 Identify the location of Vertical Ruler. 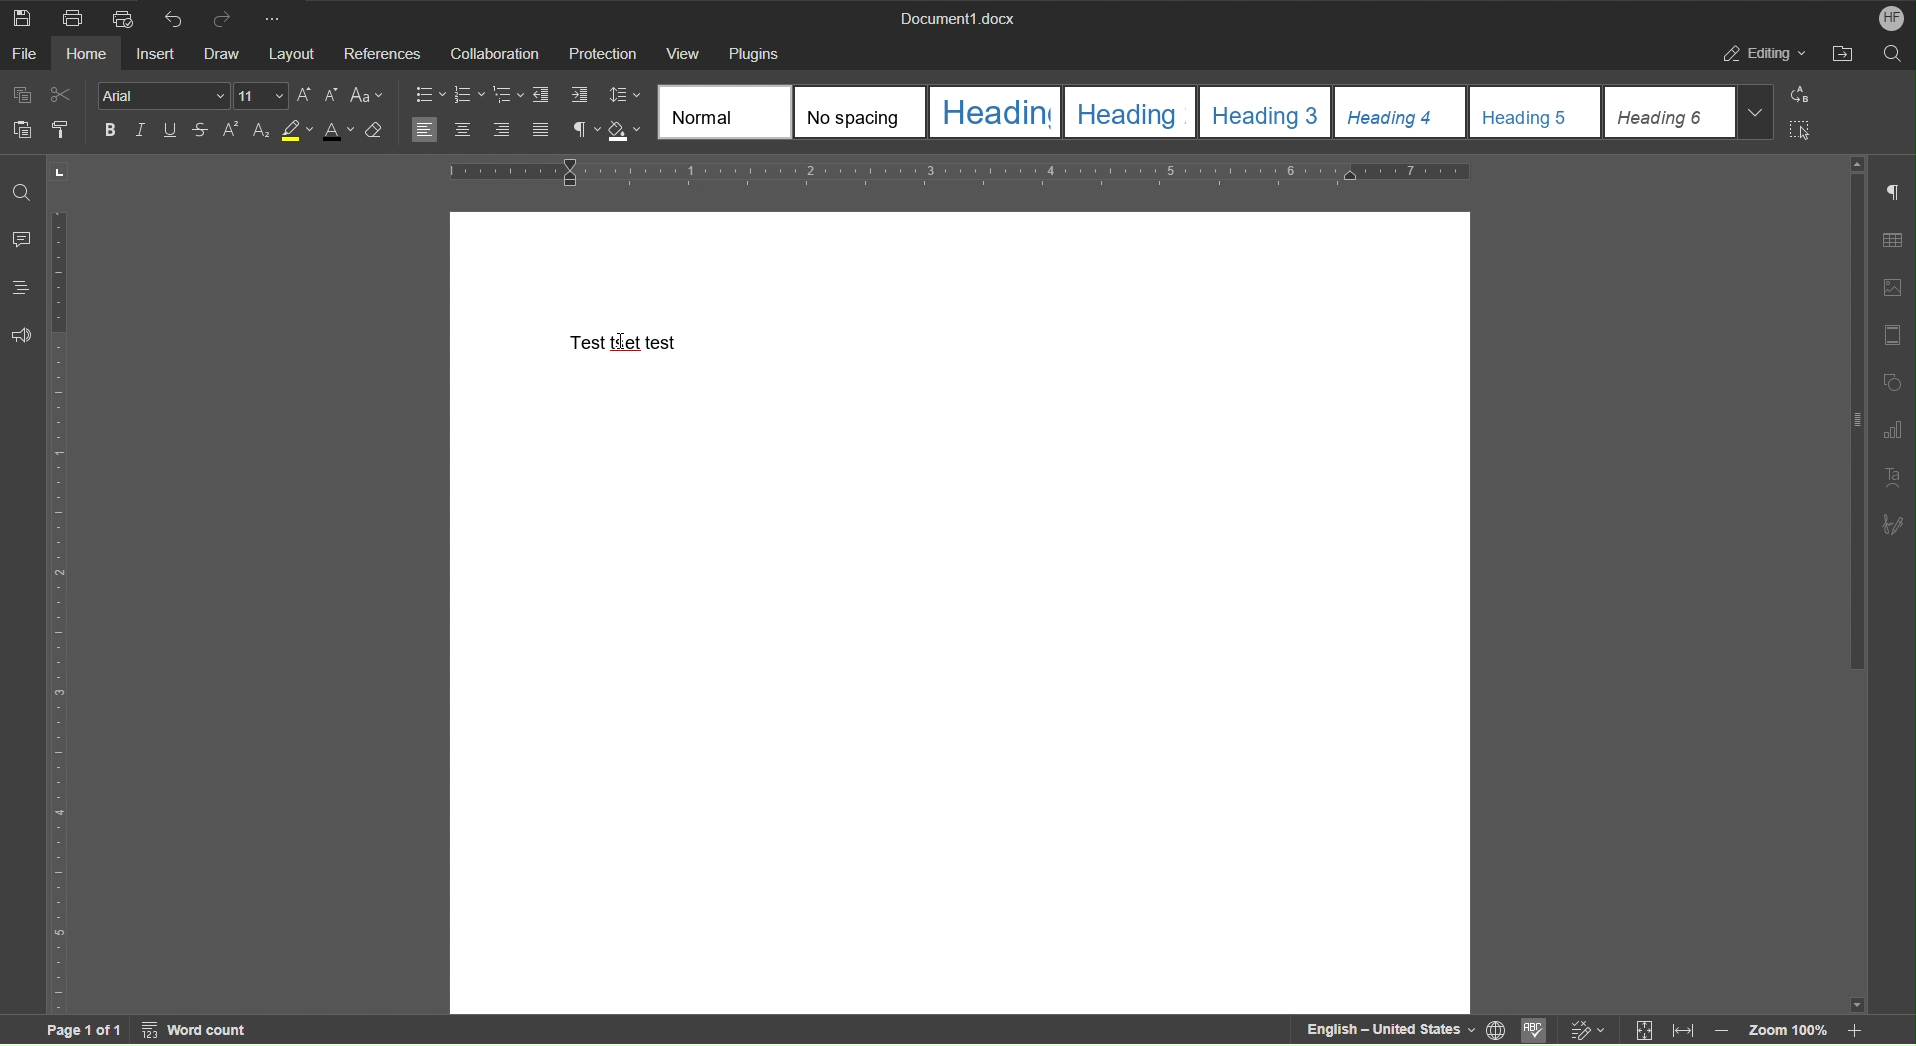
(58, 609).